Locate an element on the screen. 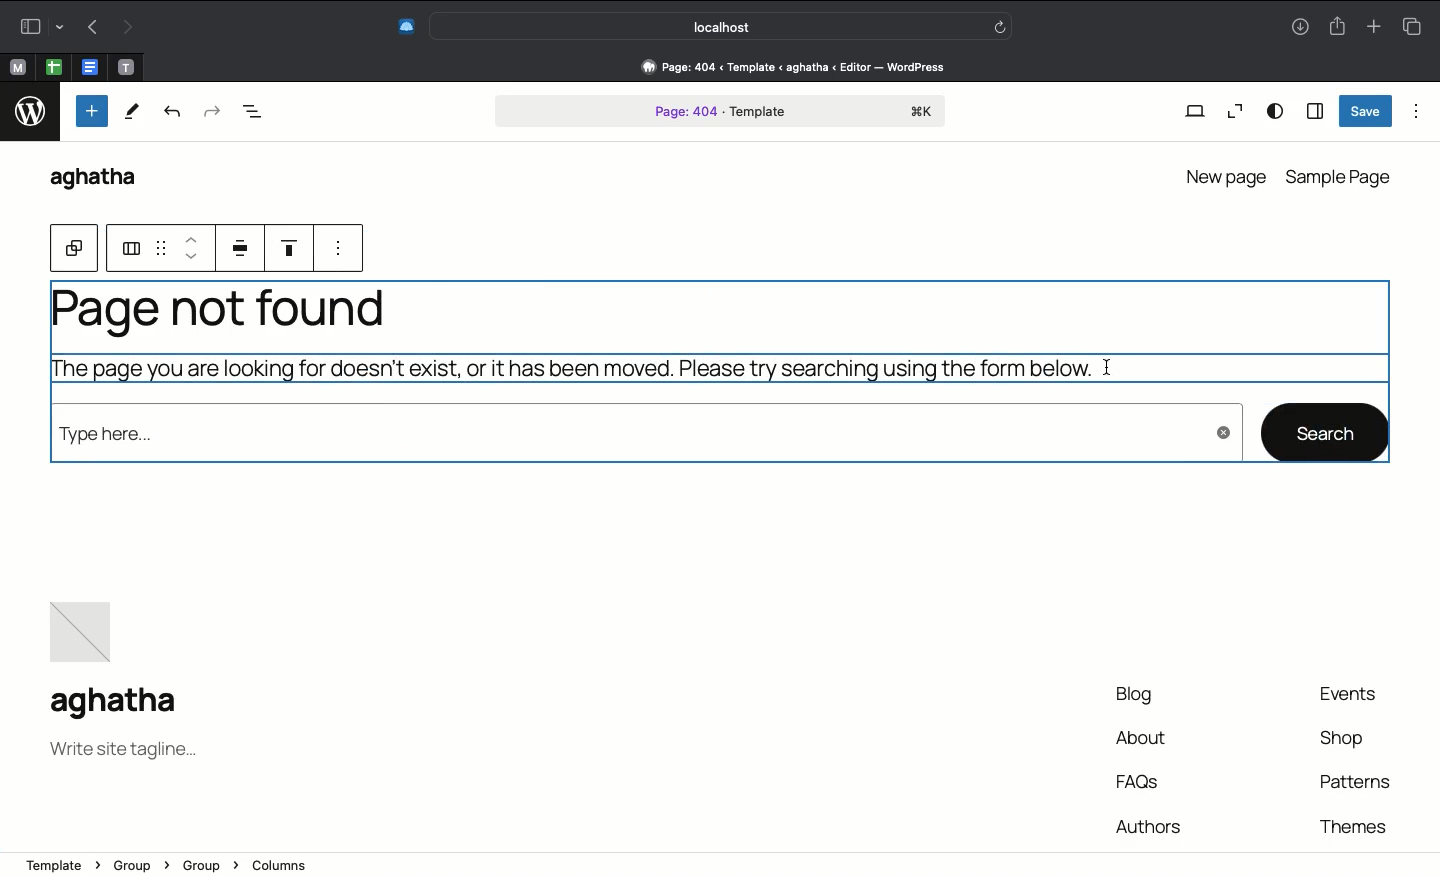 The height and width of the screenshot is (876, 1440). open tab, google docs is located at coordinates (88, 68).